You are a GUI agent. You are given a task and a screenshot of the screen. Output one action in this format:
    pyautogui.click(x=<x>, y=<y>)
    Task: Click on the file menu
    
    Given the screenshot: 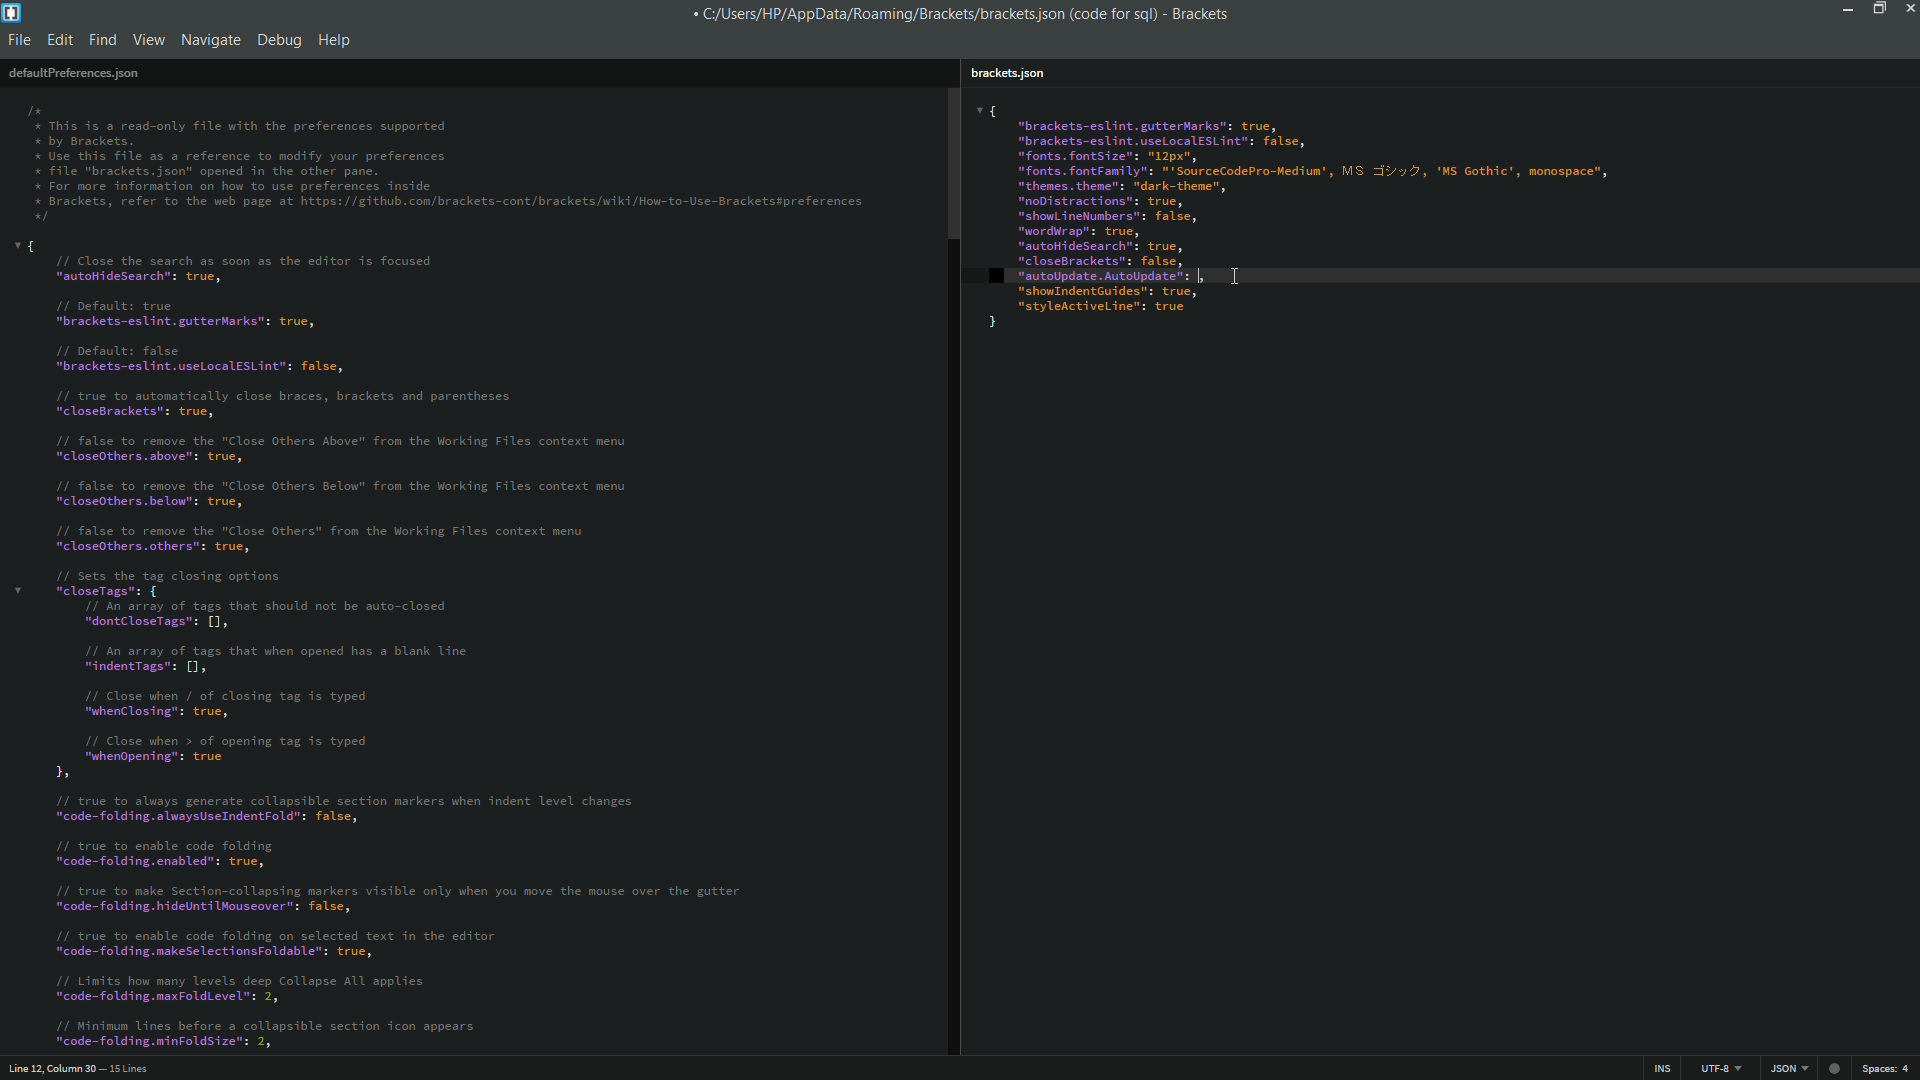 What is the action you would take?
    pyautogui.click(x=20, y=40)
    